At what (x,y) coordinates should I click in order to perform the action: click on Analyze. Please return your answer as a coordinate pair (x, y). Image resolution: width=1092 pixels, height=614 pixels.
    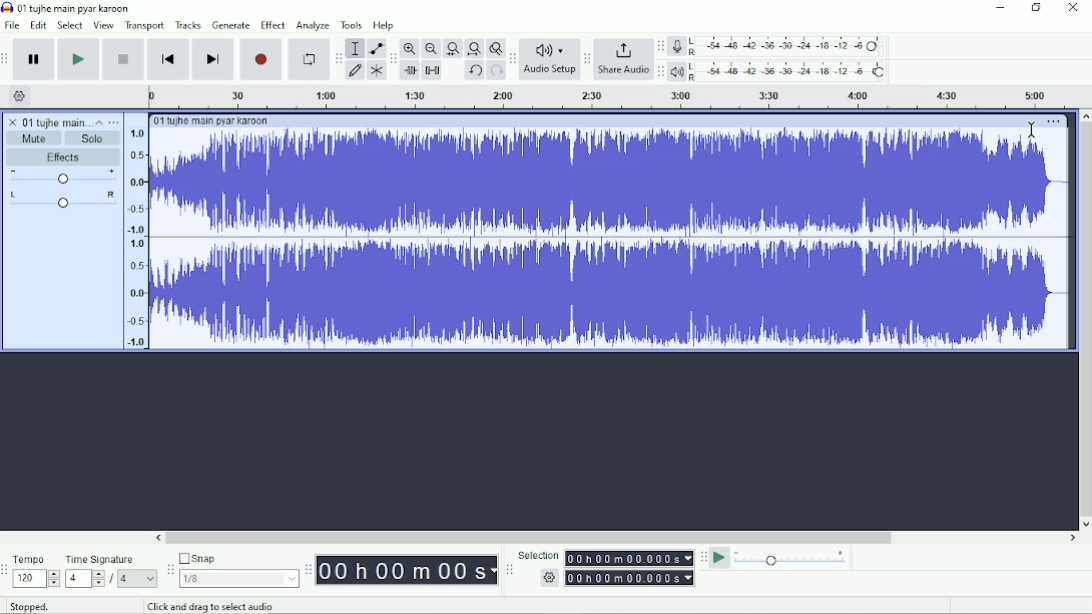
    Looking at the image, I should click on (314, 25).